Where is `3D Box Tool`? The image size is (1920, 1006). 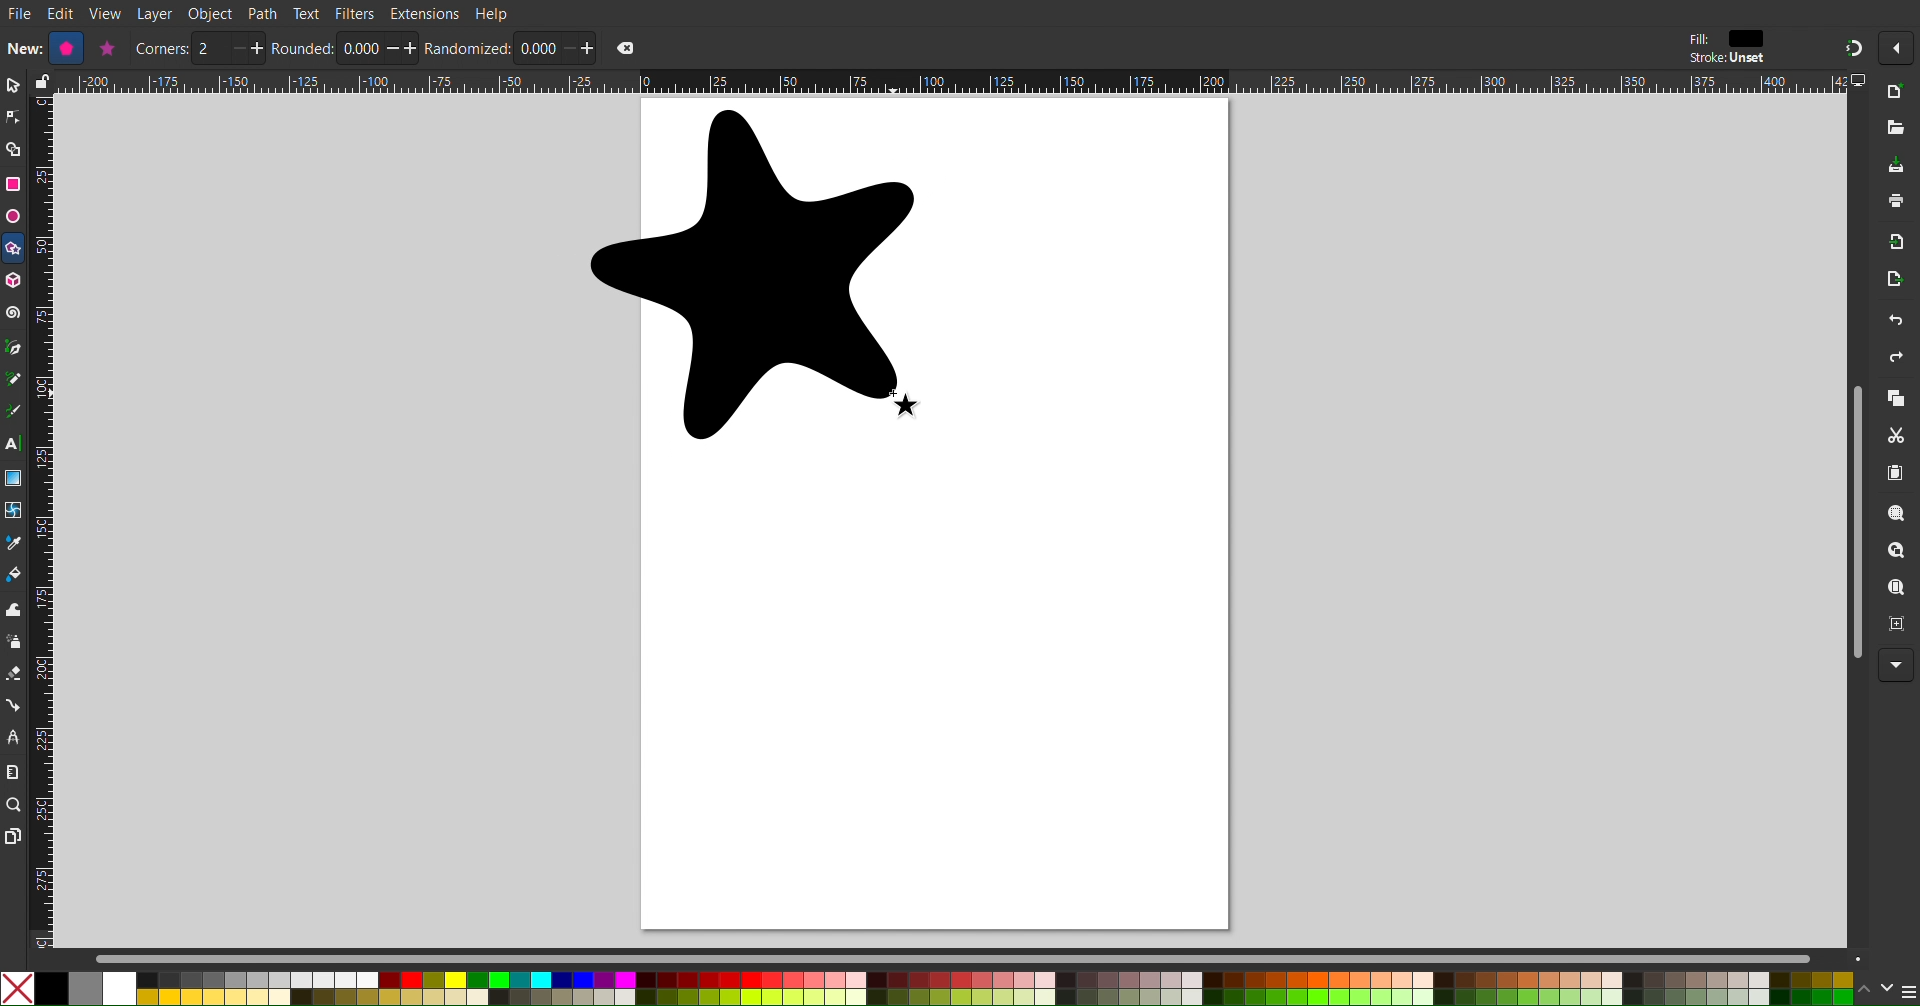 3D Box Tool is located at coordinates (14, 280).